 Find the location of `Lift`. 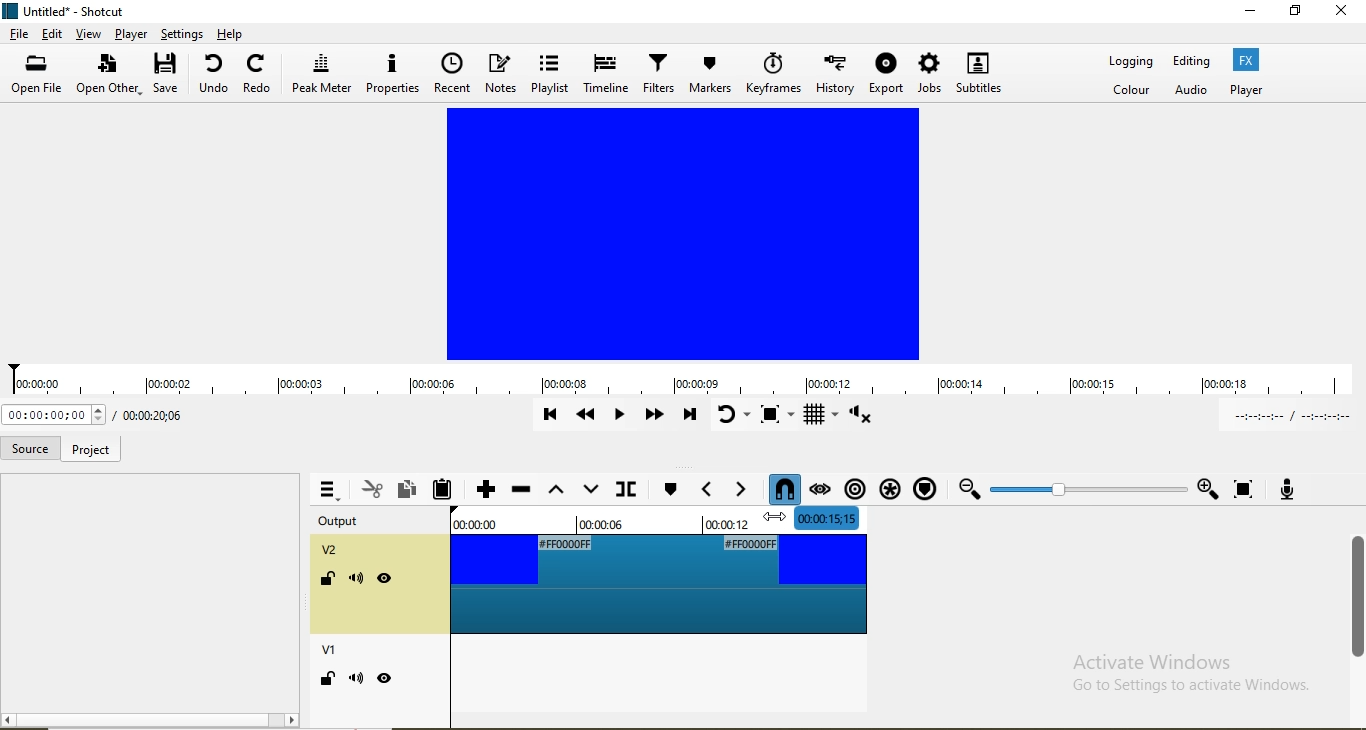

Lift is located at coordinates (554, 491).